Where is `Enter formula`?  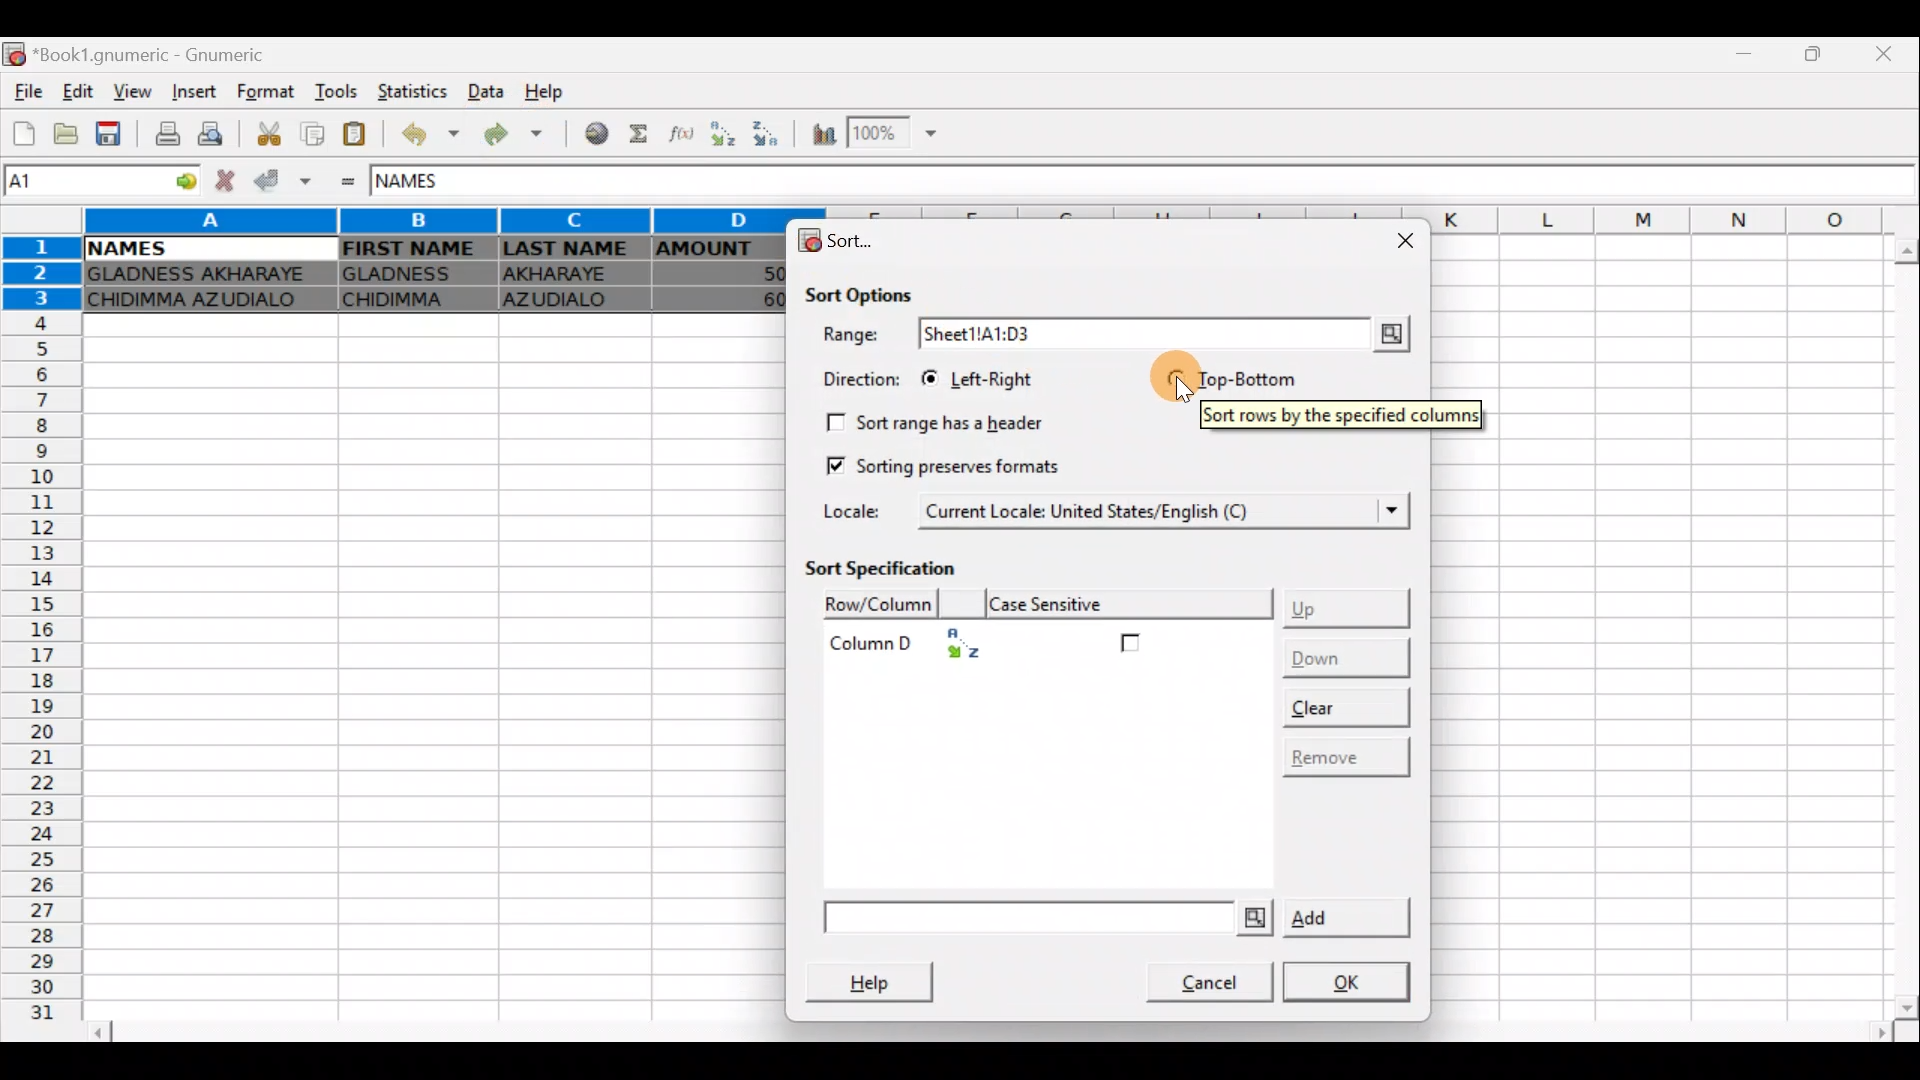 Enter formula is located at coordinates (350, 184).